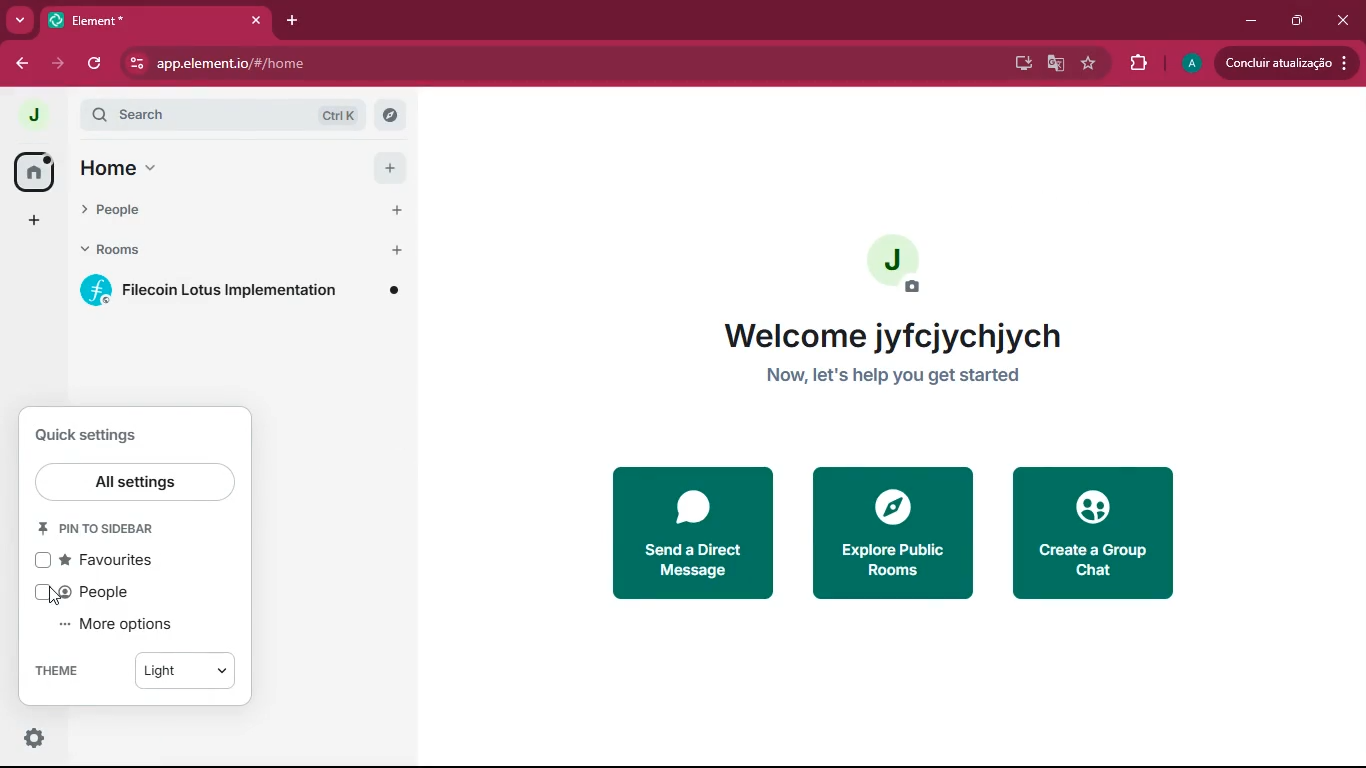  What do you see at coordinates (1298, 22) in the screenshot?
I see `maximize` at bounding box center [1298, 22].